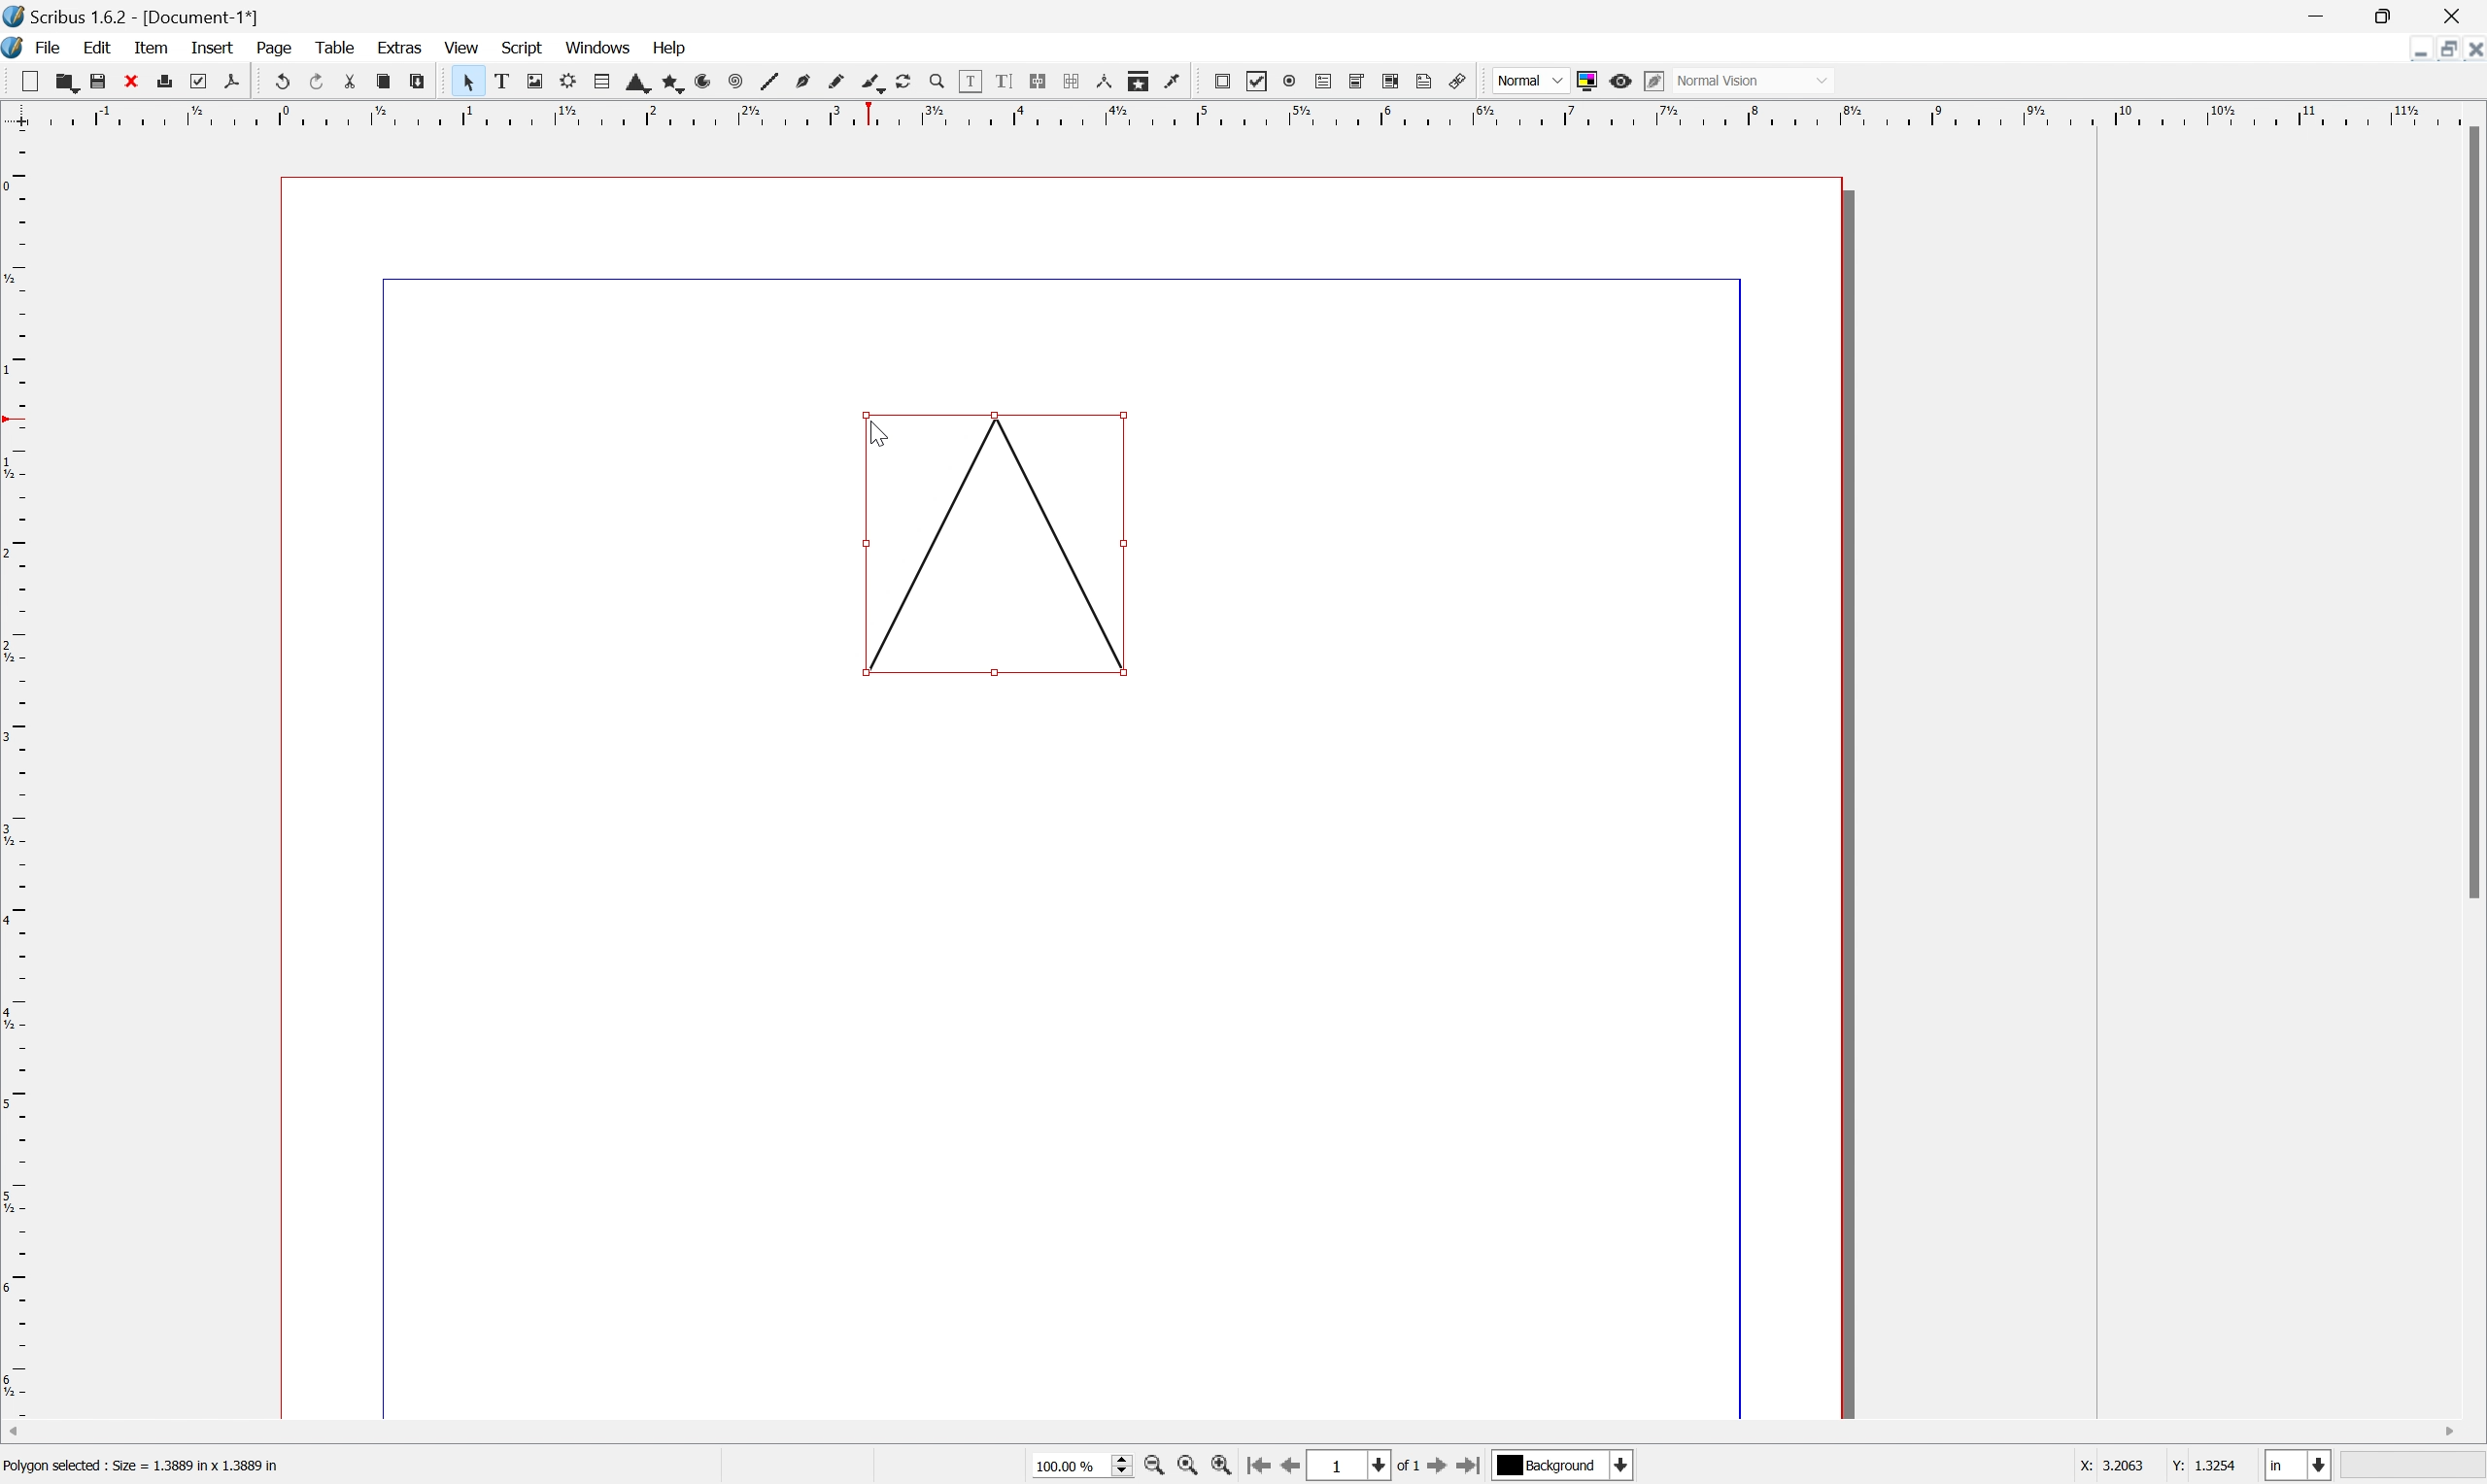 The height and width of the screenshot is (1484, 2487). What do you see at coordinates (314, 80) in the screenshot?
I see `Redo` at bounding box center [314, 80].